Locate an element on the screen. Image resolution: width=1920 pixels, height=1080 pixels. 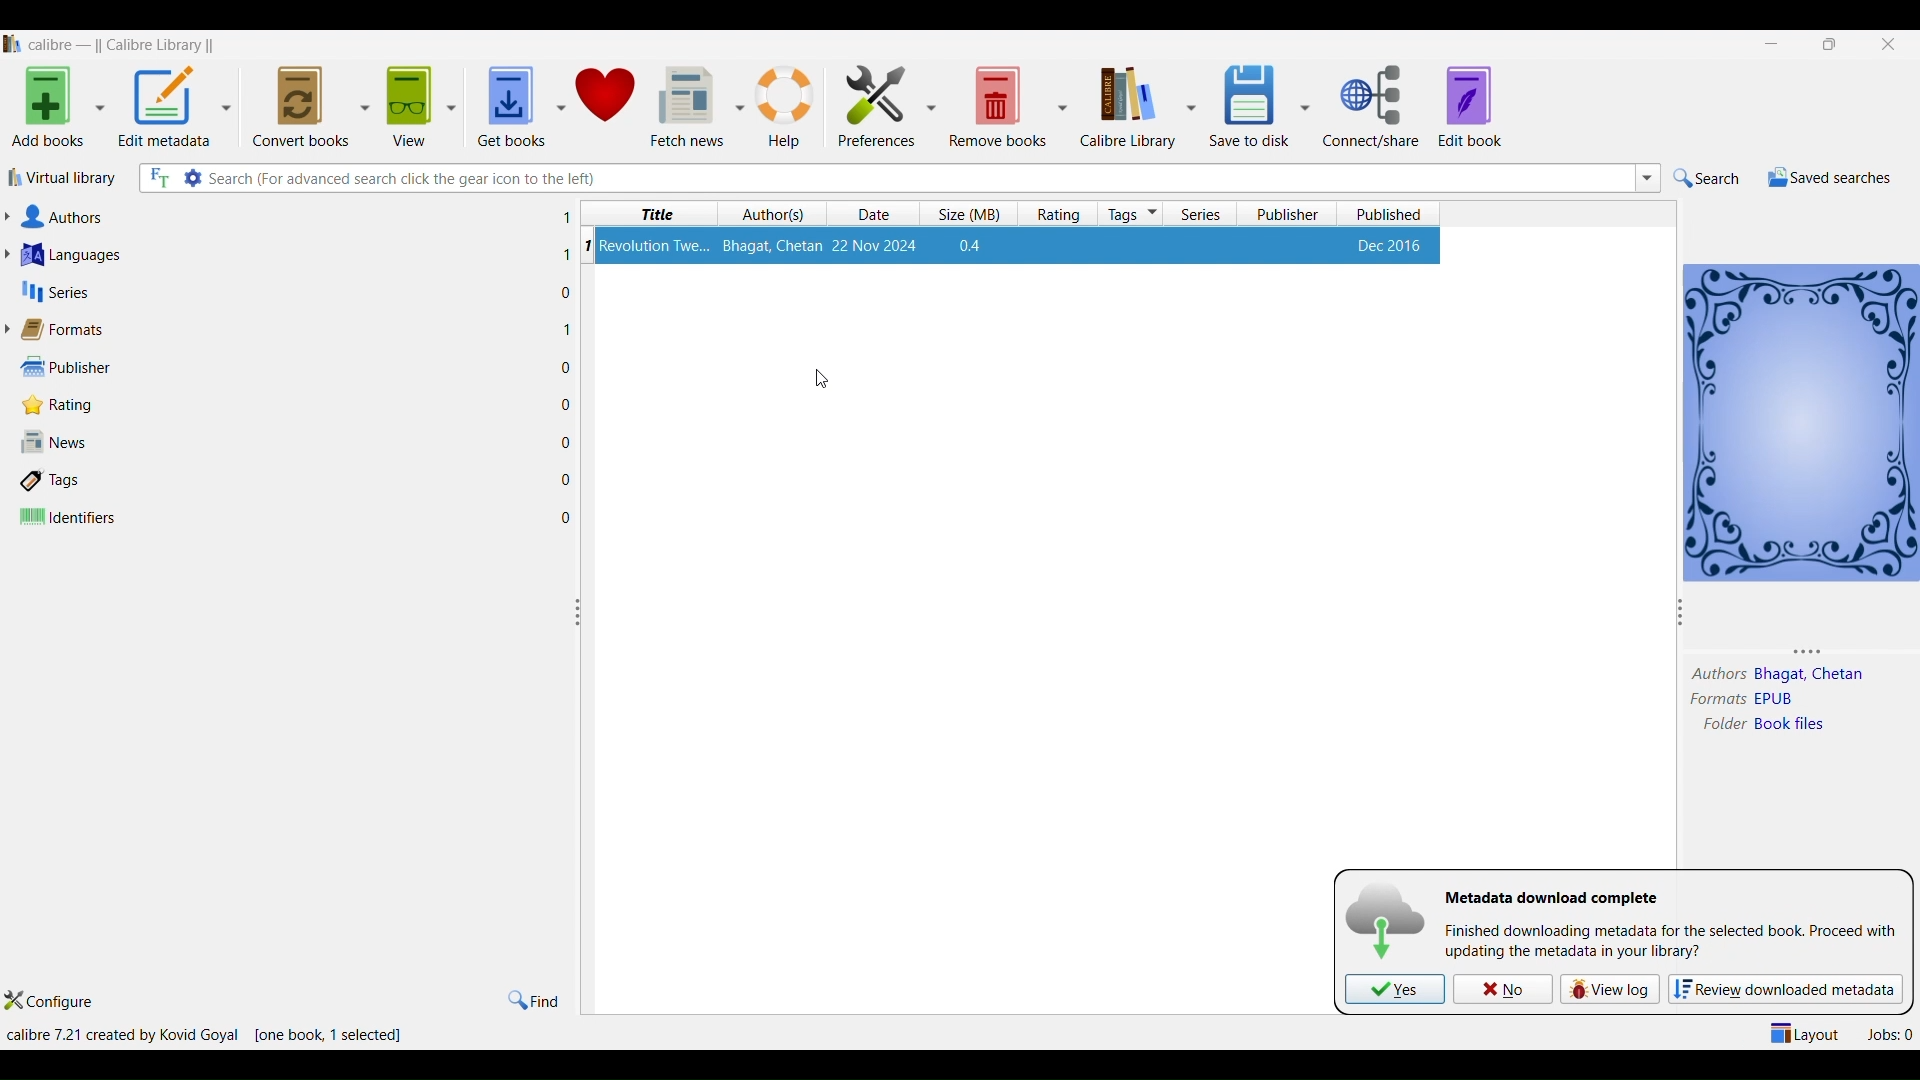
calibre version and creator is located at coordinates (121, 1033).